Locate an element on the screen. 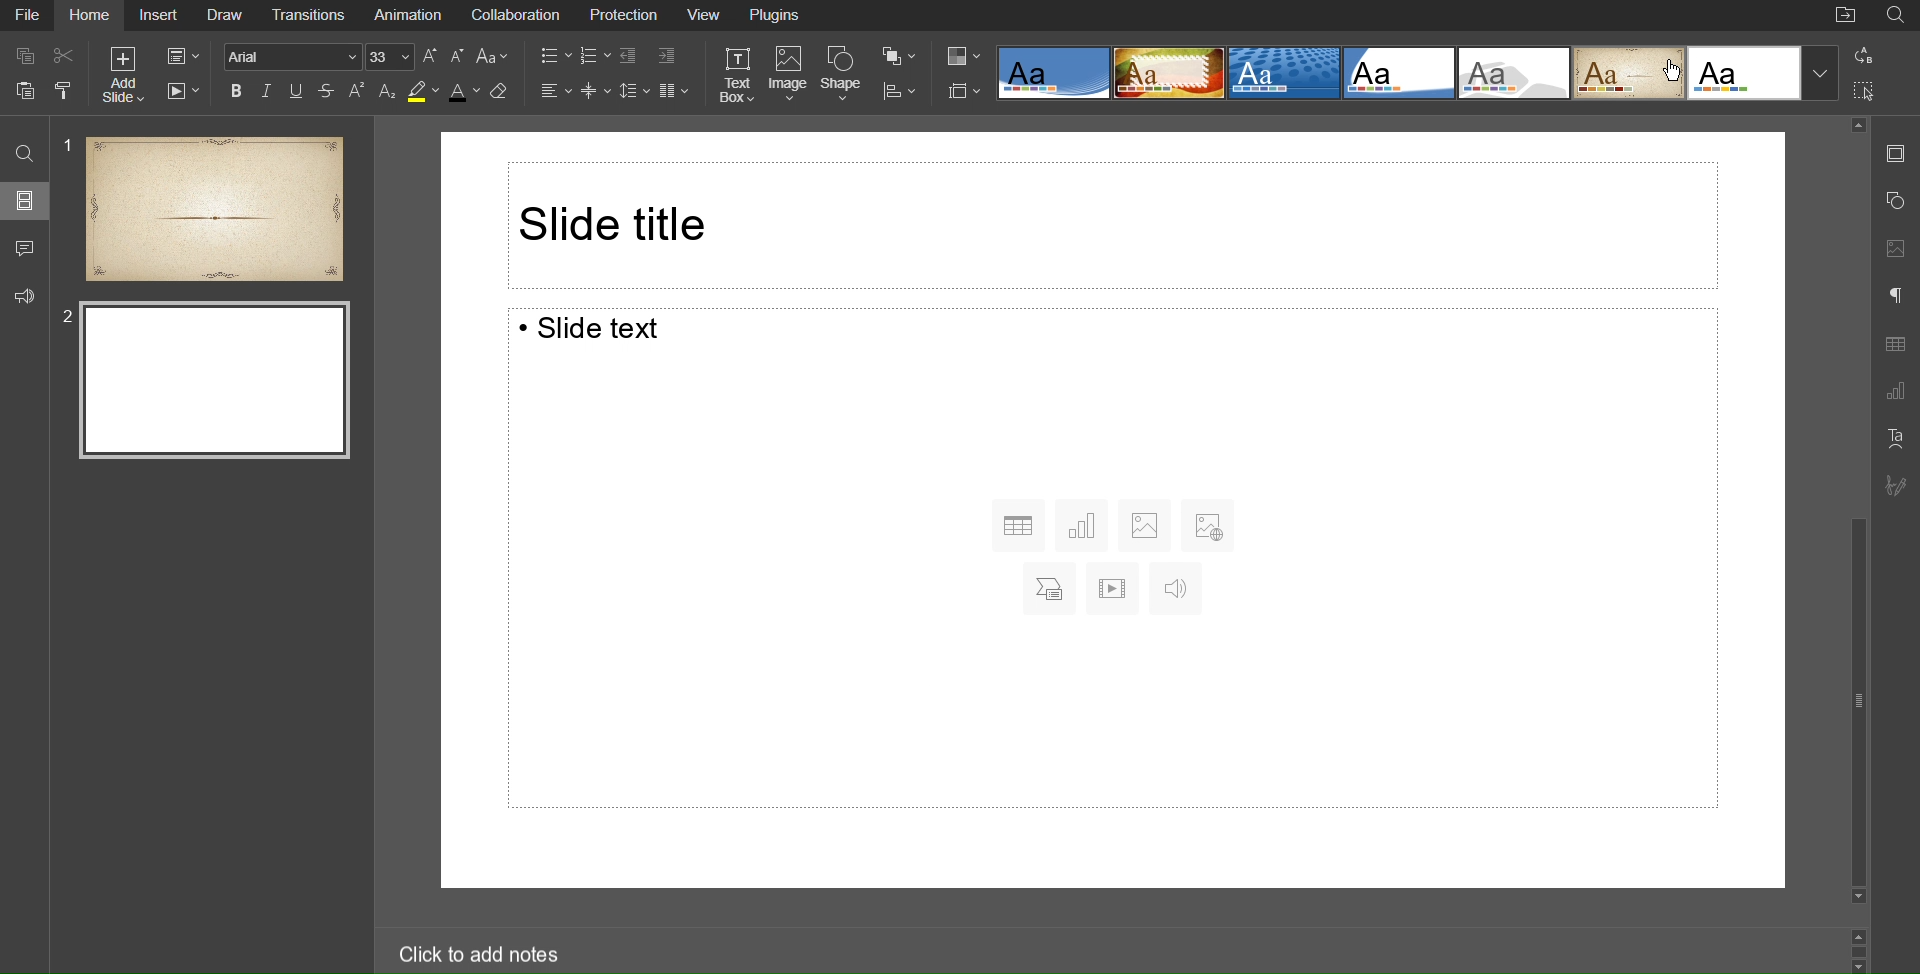  mouse pointer is located at coordinates (1673, 73).